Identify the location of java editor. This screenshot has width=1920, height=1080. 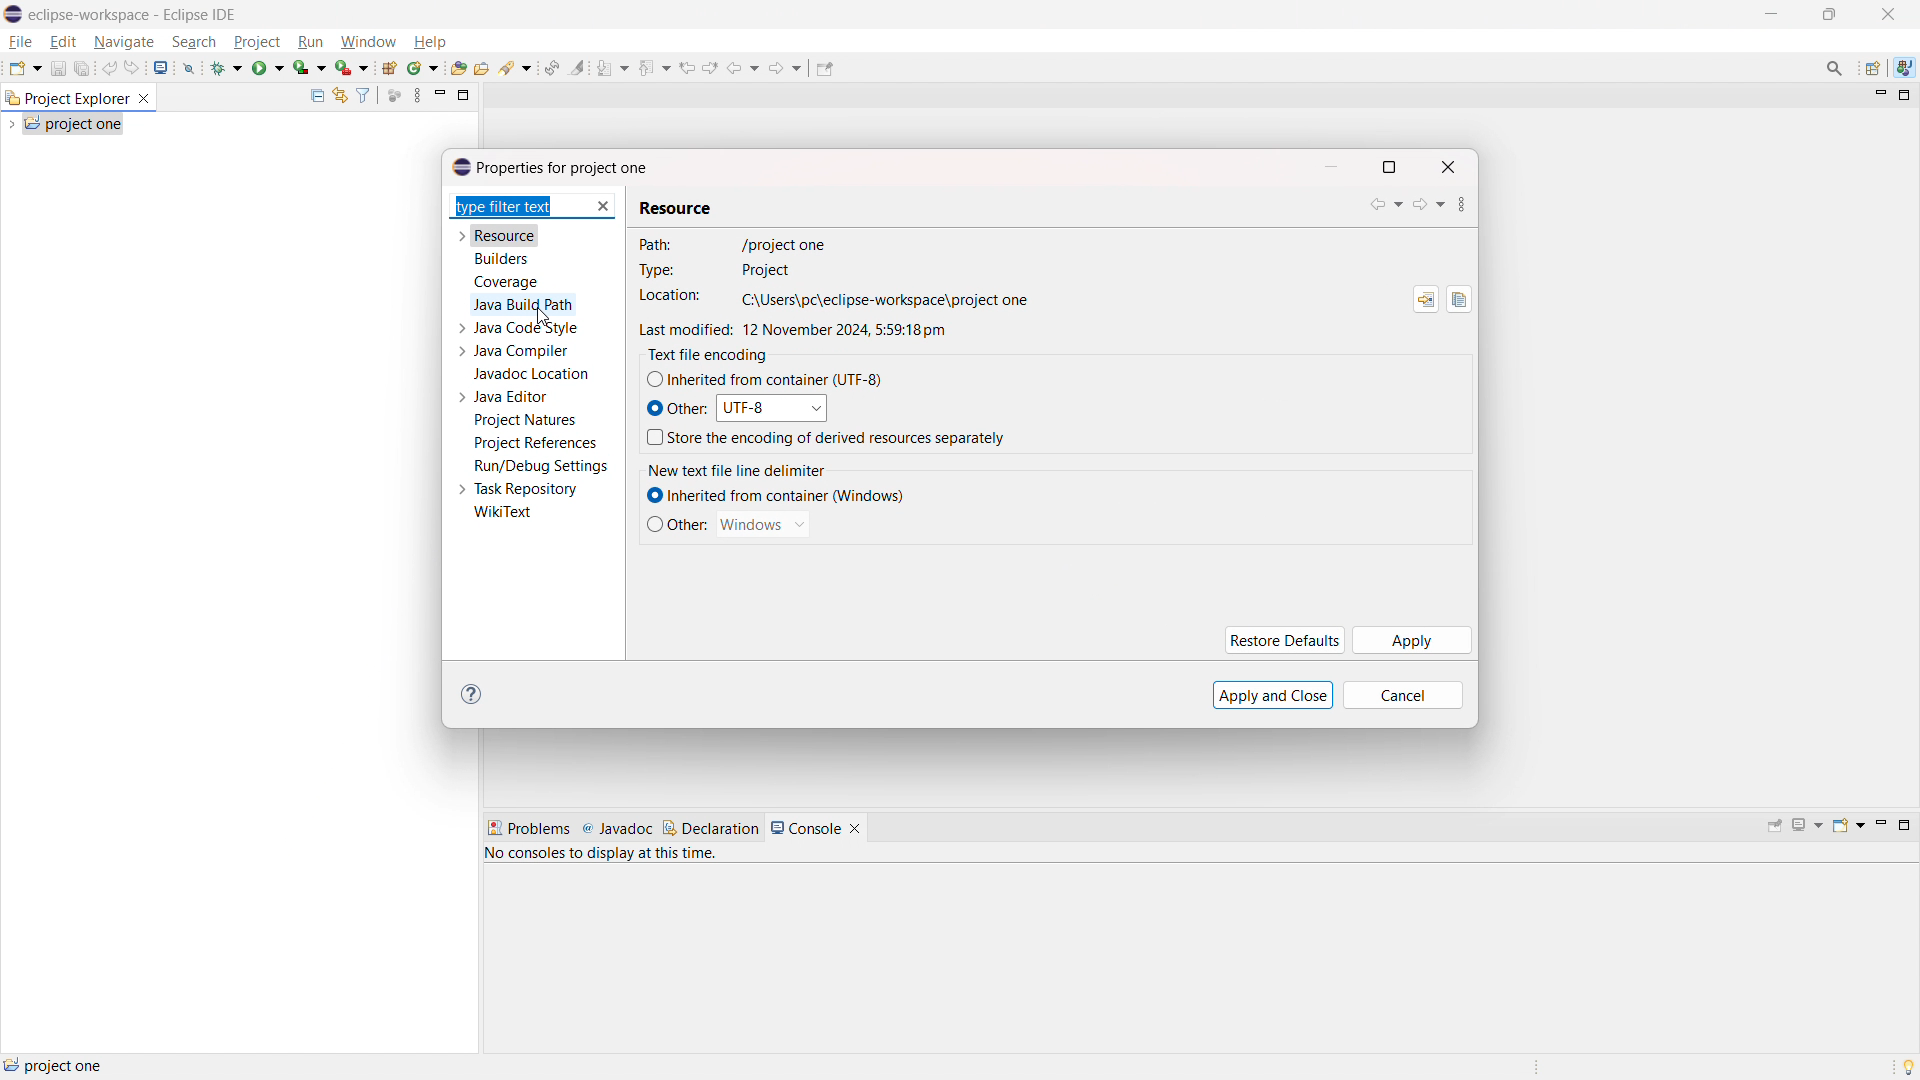
(512, 397).